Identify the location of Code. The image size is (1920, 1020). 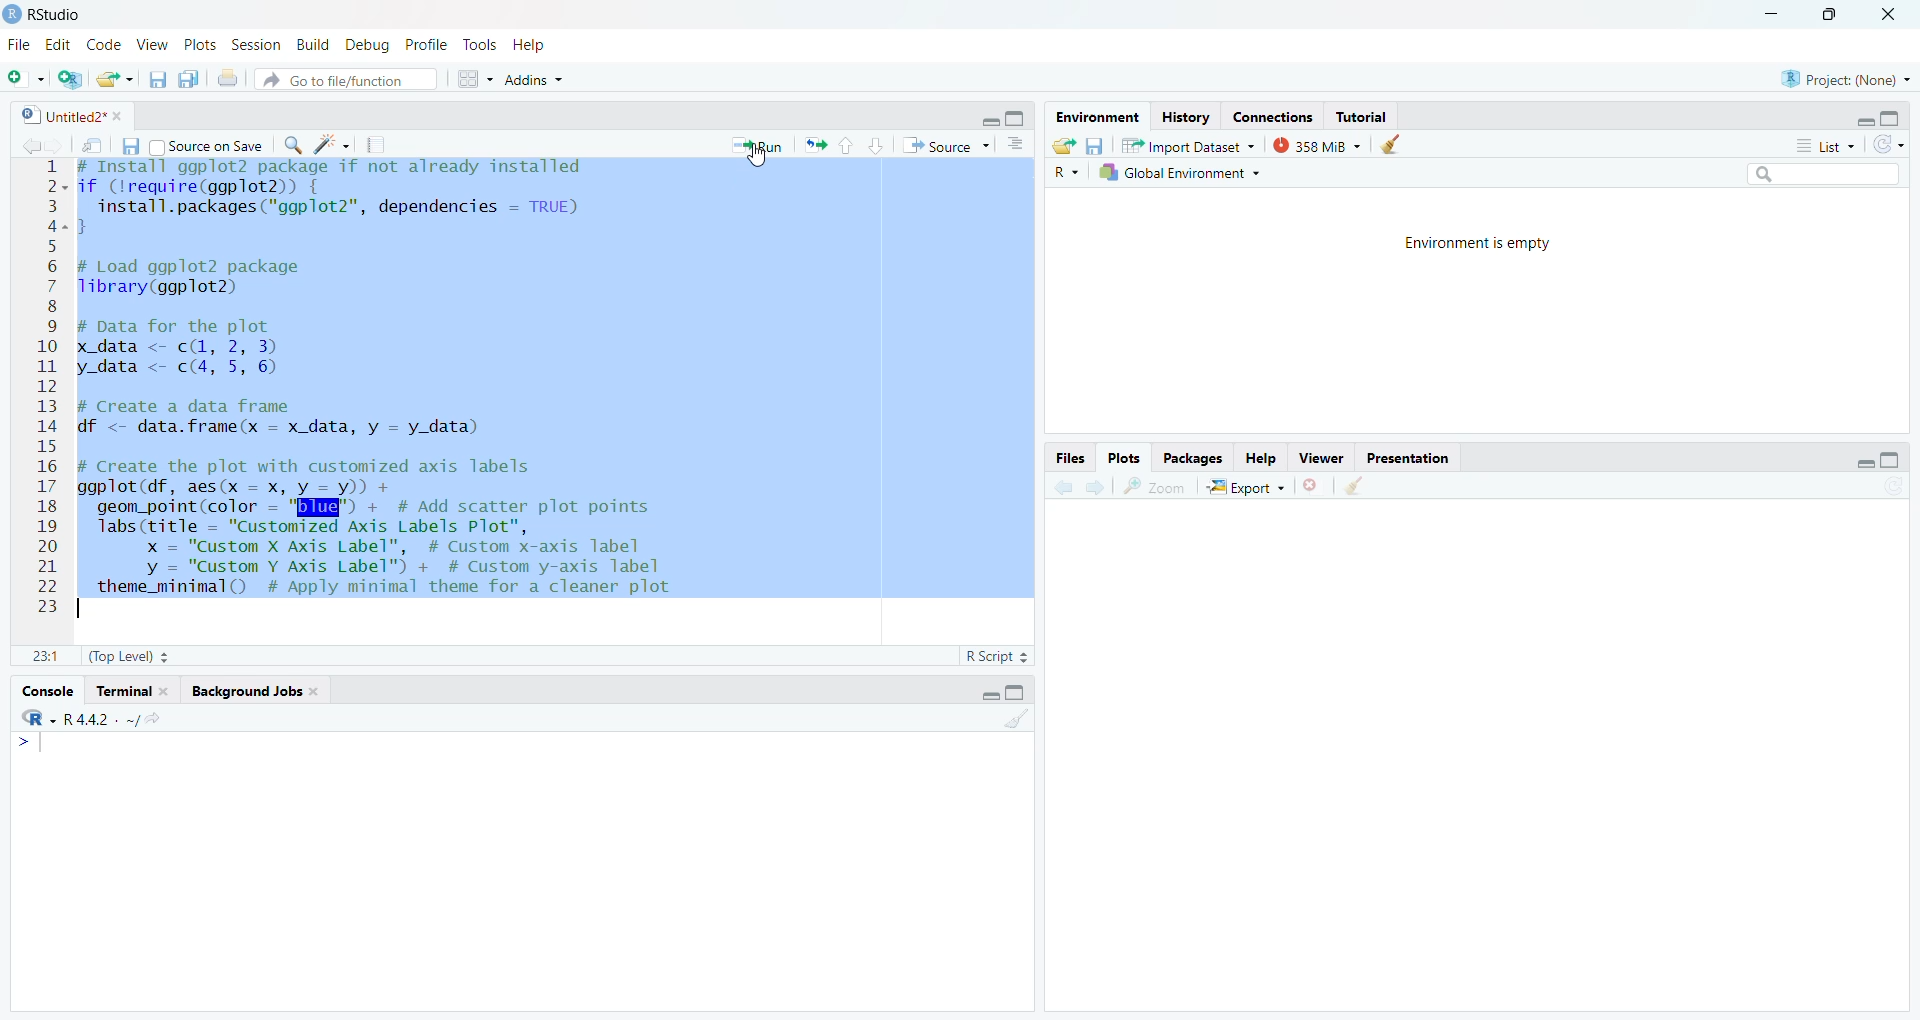
(104, 45).